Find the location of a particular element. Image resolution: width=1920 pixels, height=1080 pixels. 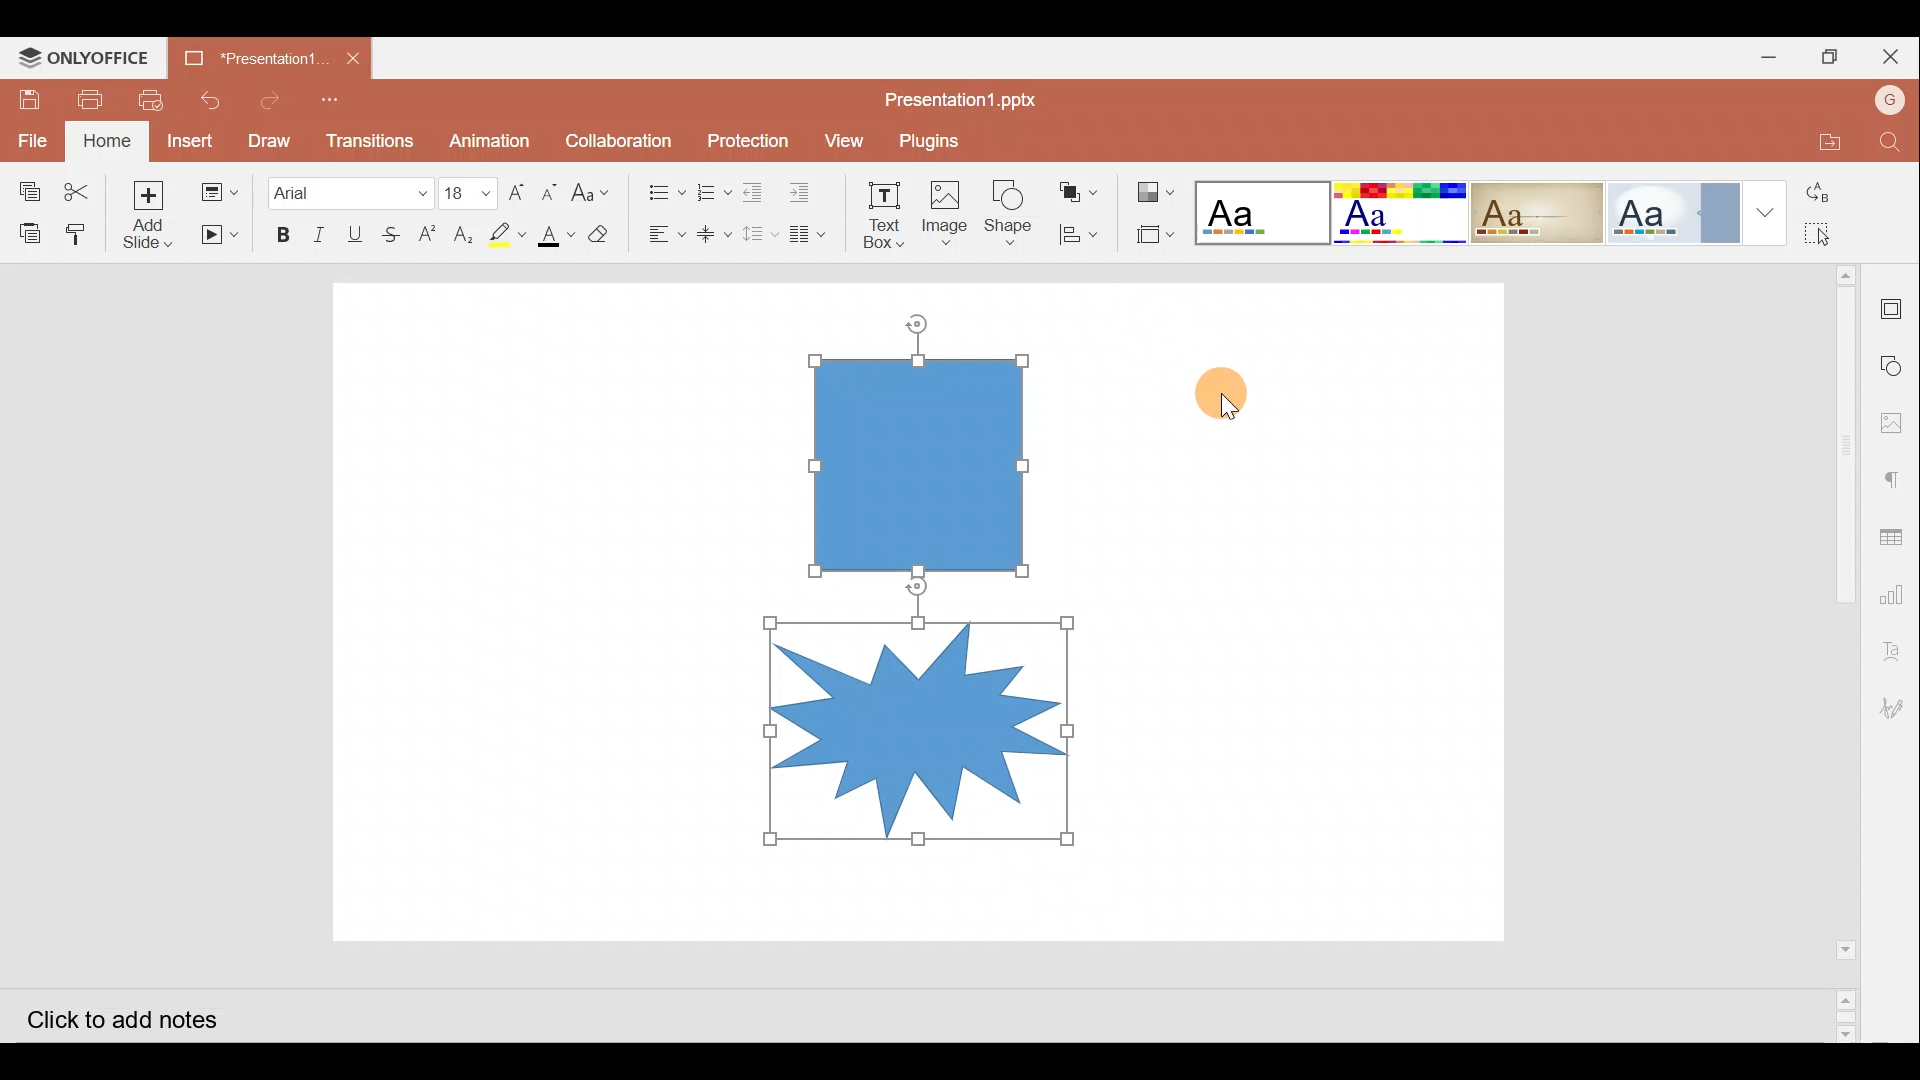

Increase indent is located at coordinates (806, 187).